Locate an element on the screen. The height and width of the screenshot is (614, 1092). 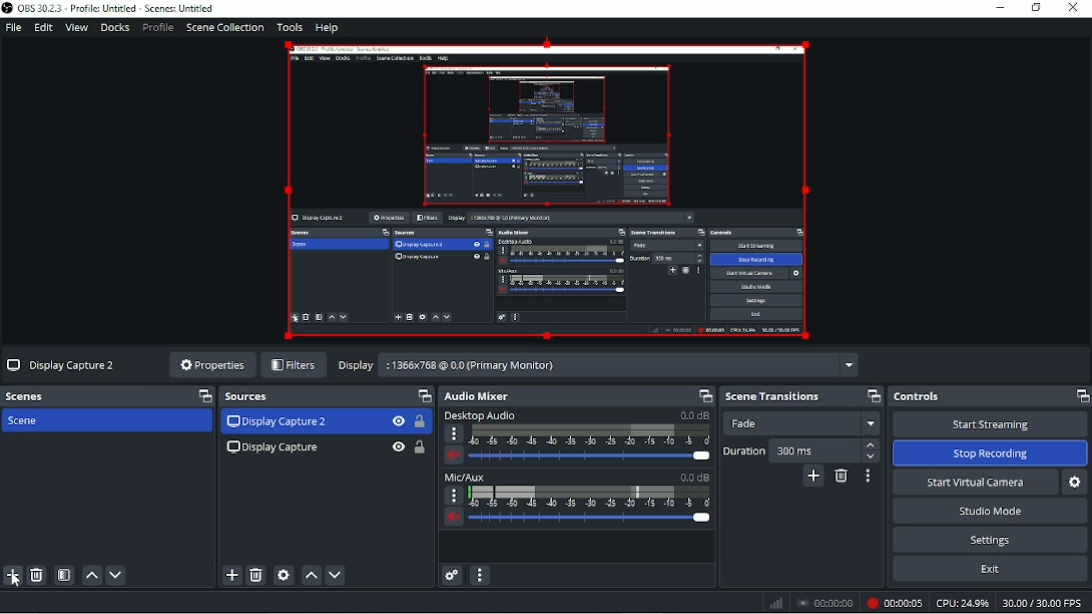
Add configurable transition is located at coordinates (812, 477).